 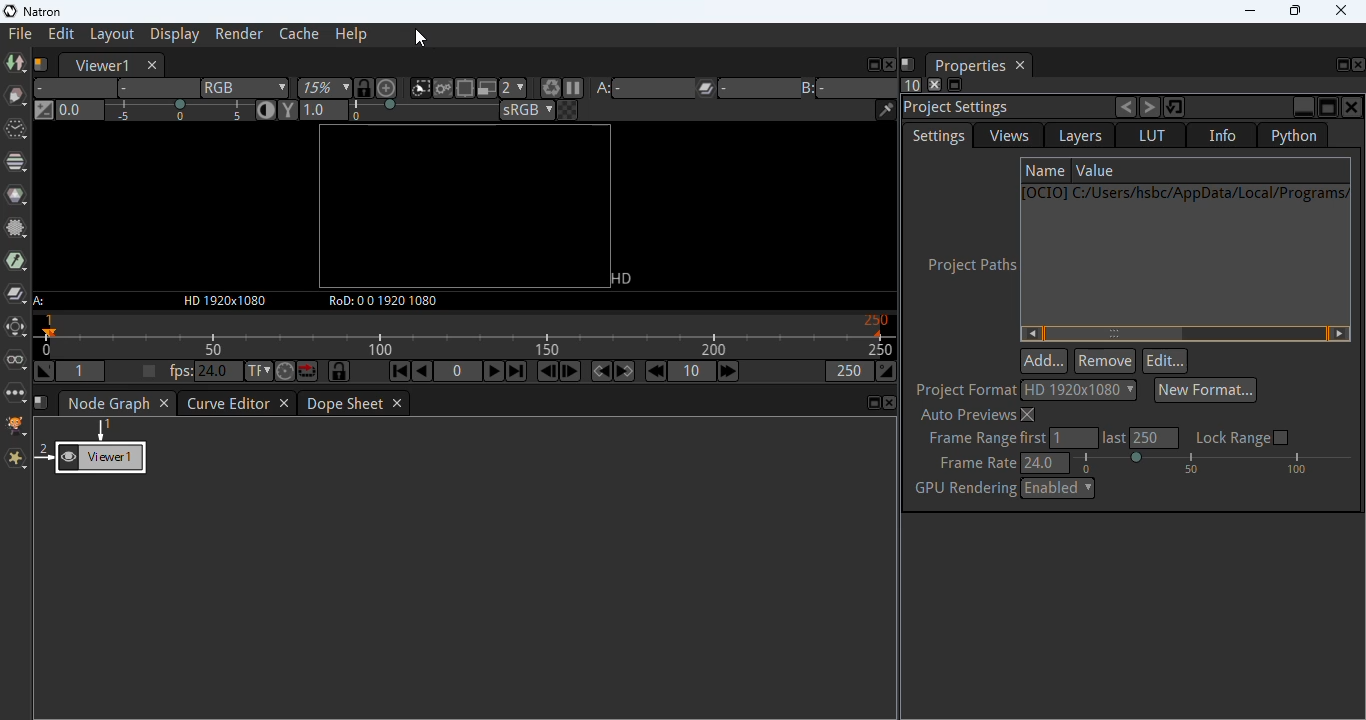 What do you see at coordinates (346, 404) in the screenshot?
I see `dope sheet` at bounding box center [346, 404].